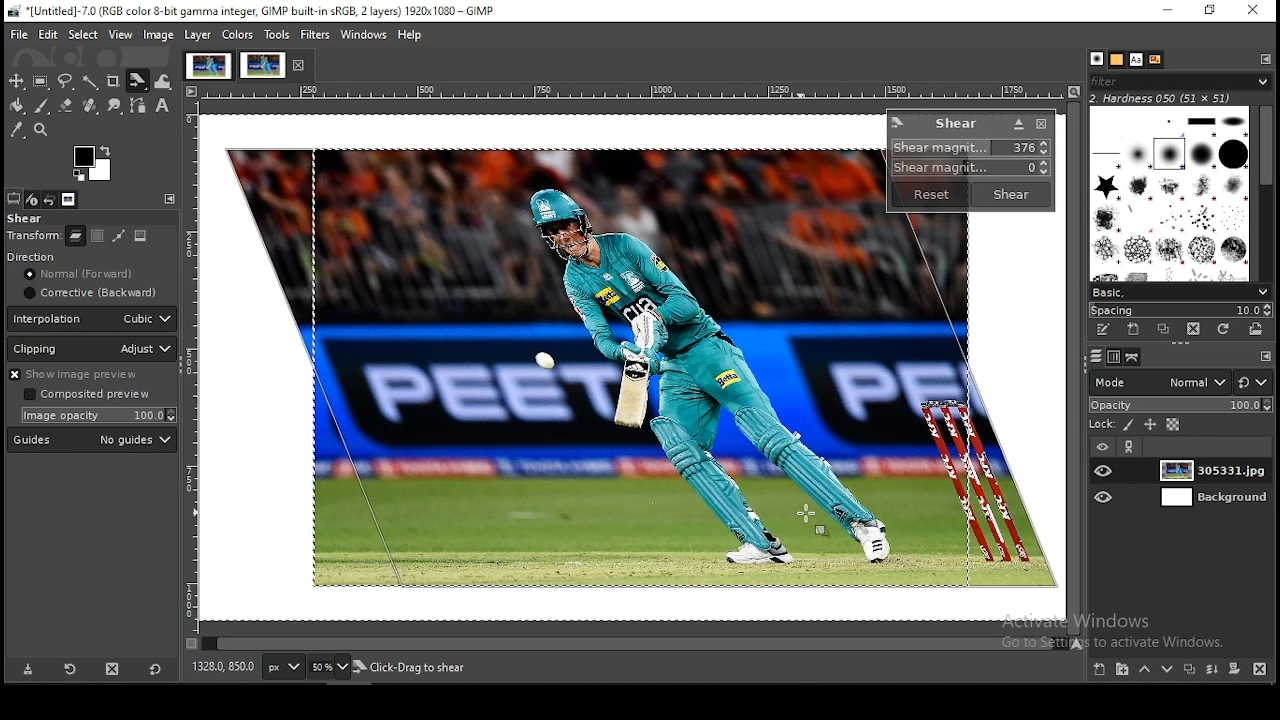 The width and height of the screenshot is (1280, 720). I want to click on horizontal scale, so click(632, 93).